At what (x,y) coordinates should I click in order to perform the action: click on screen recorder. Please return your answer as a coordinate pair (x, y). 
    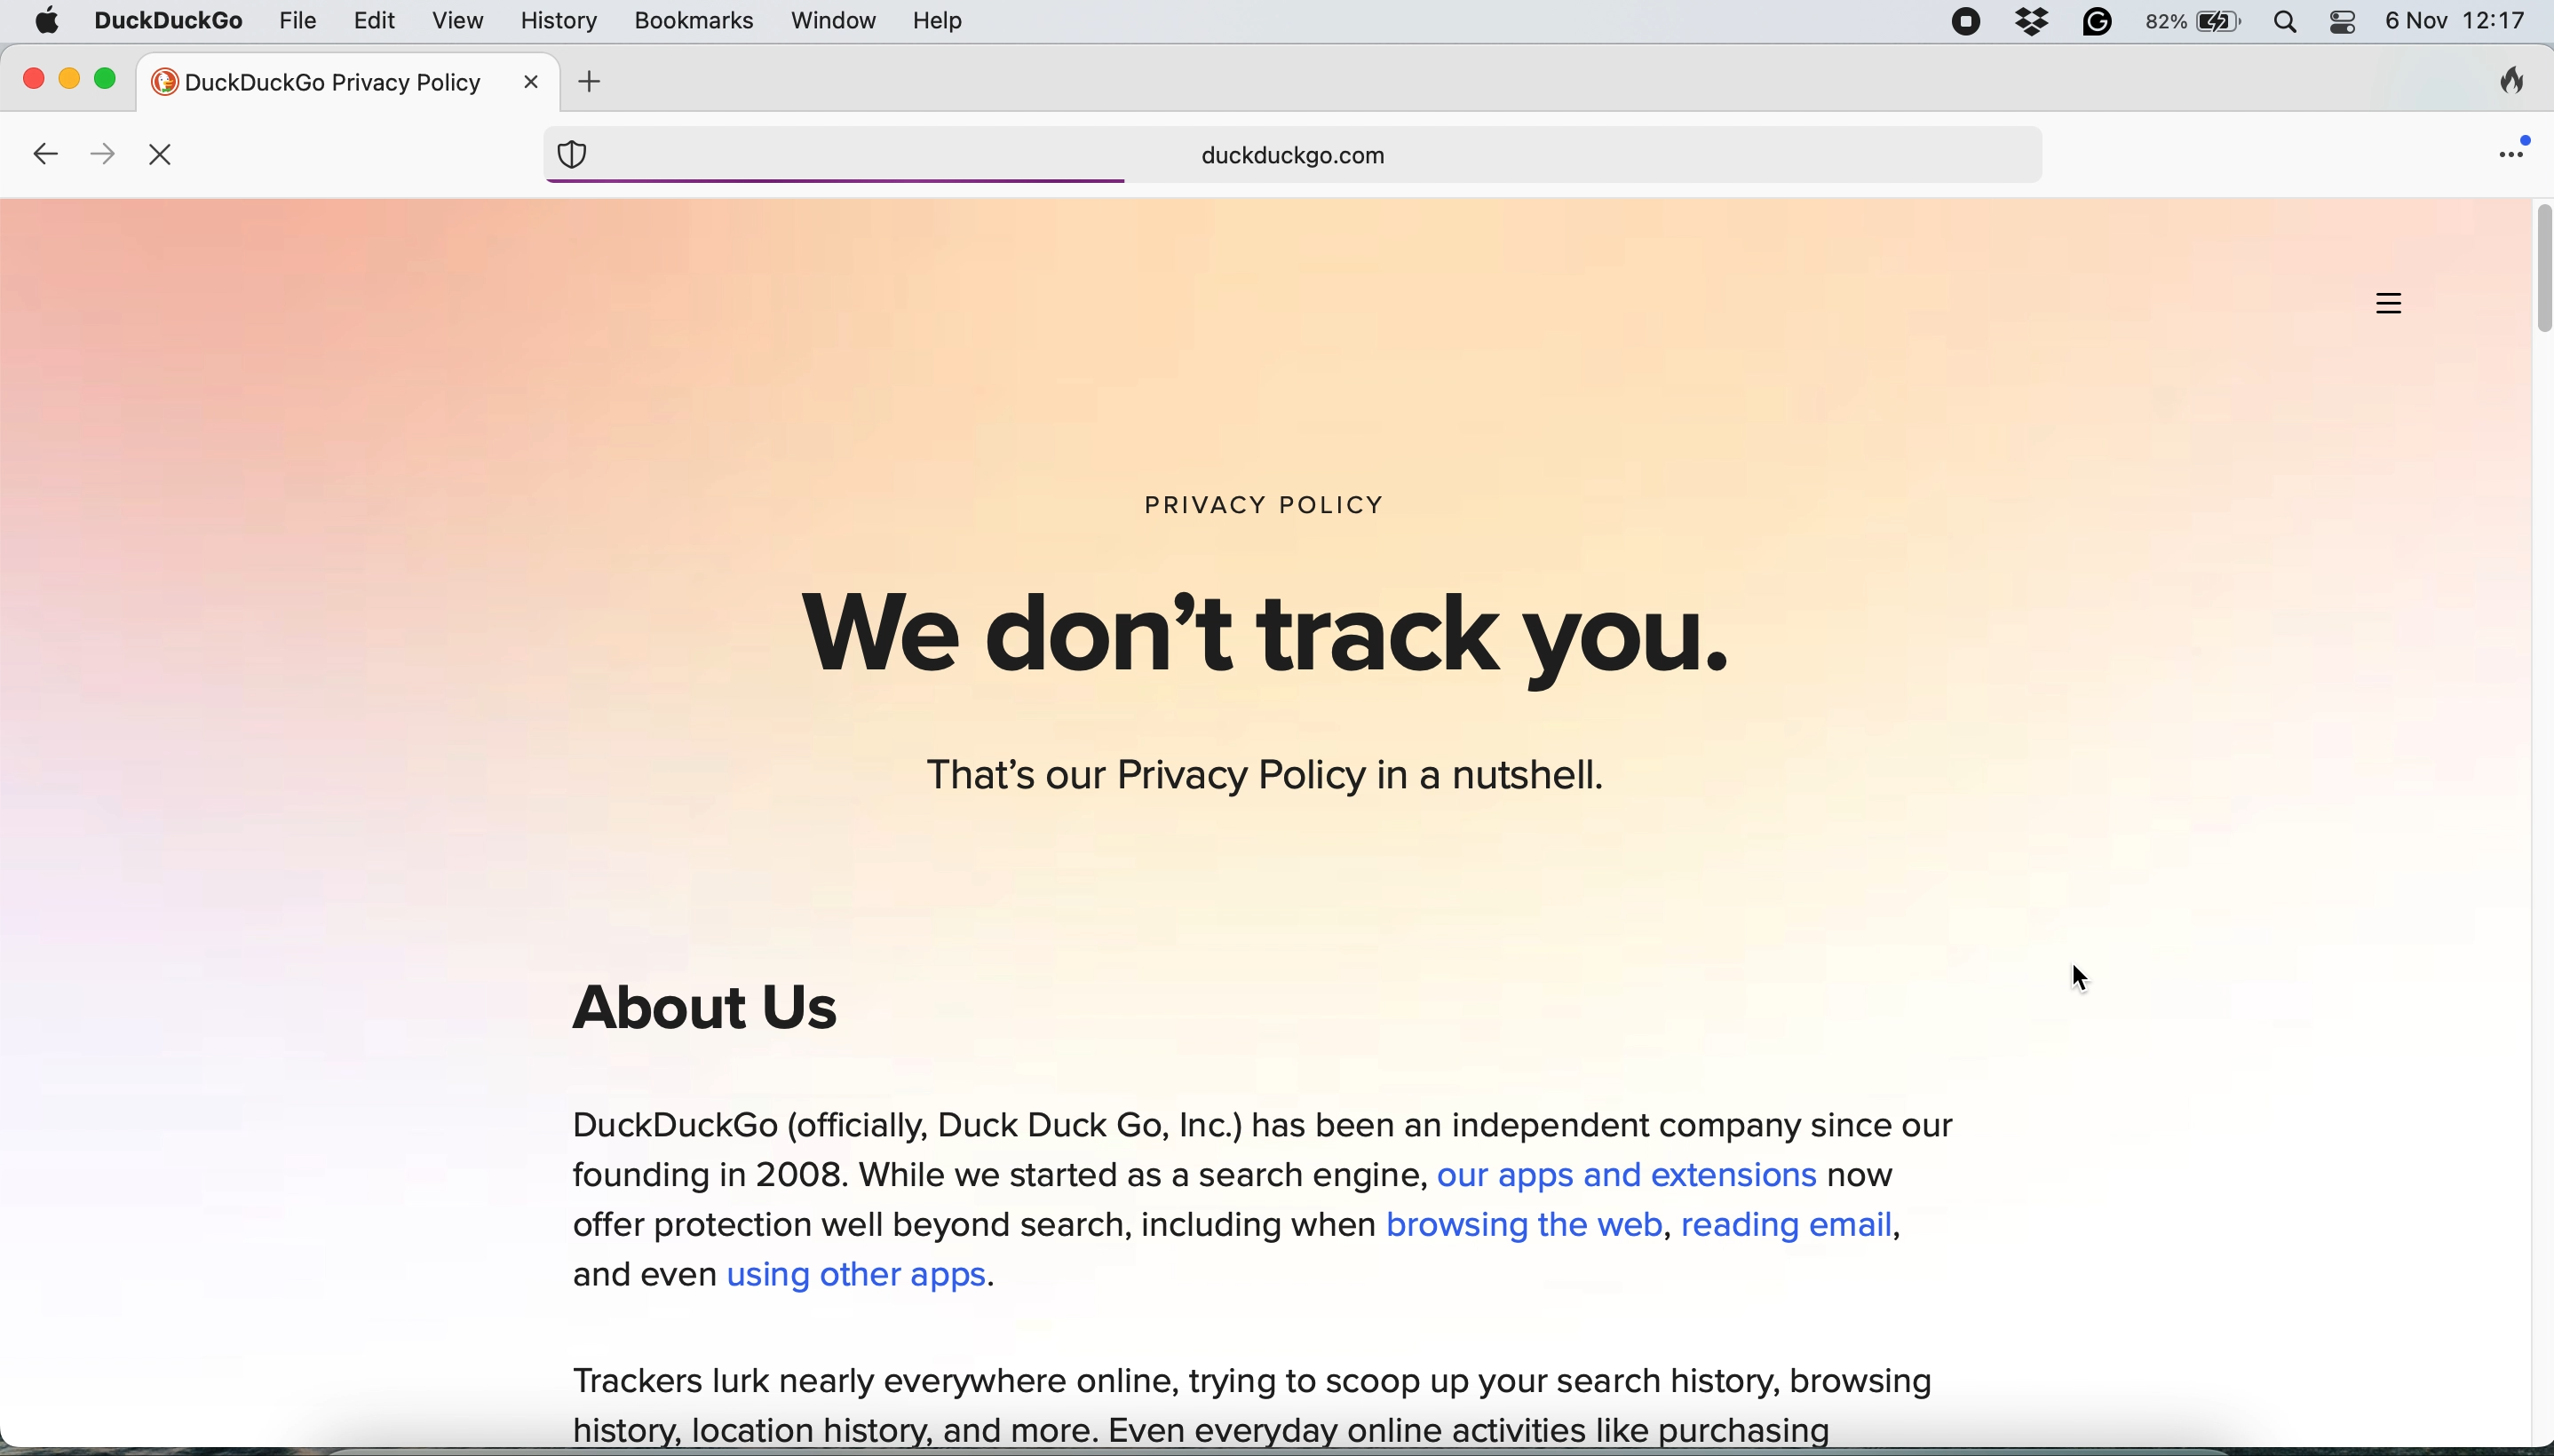
    Looking at the image, I should click on (1975, 27).